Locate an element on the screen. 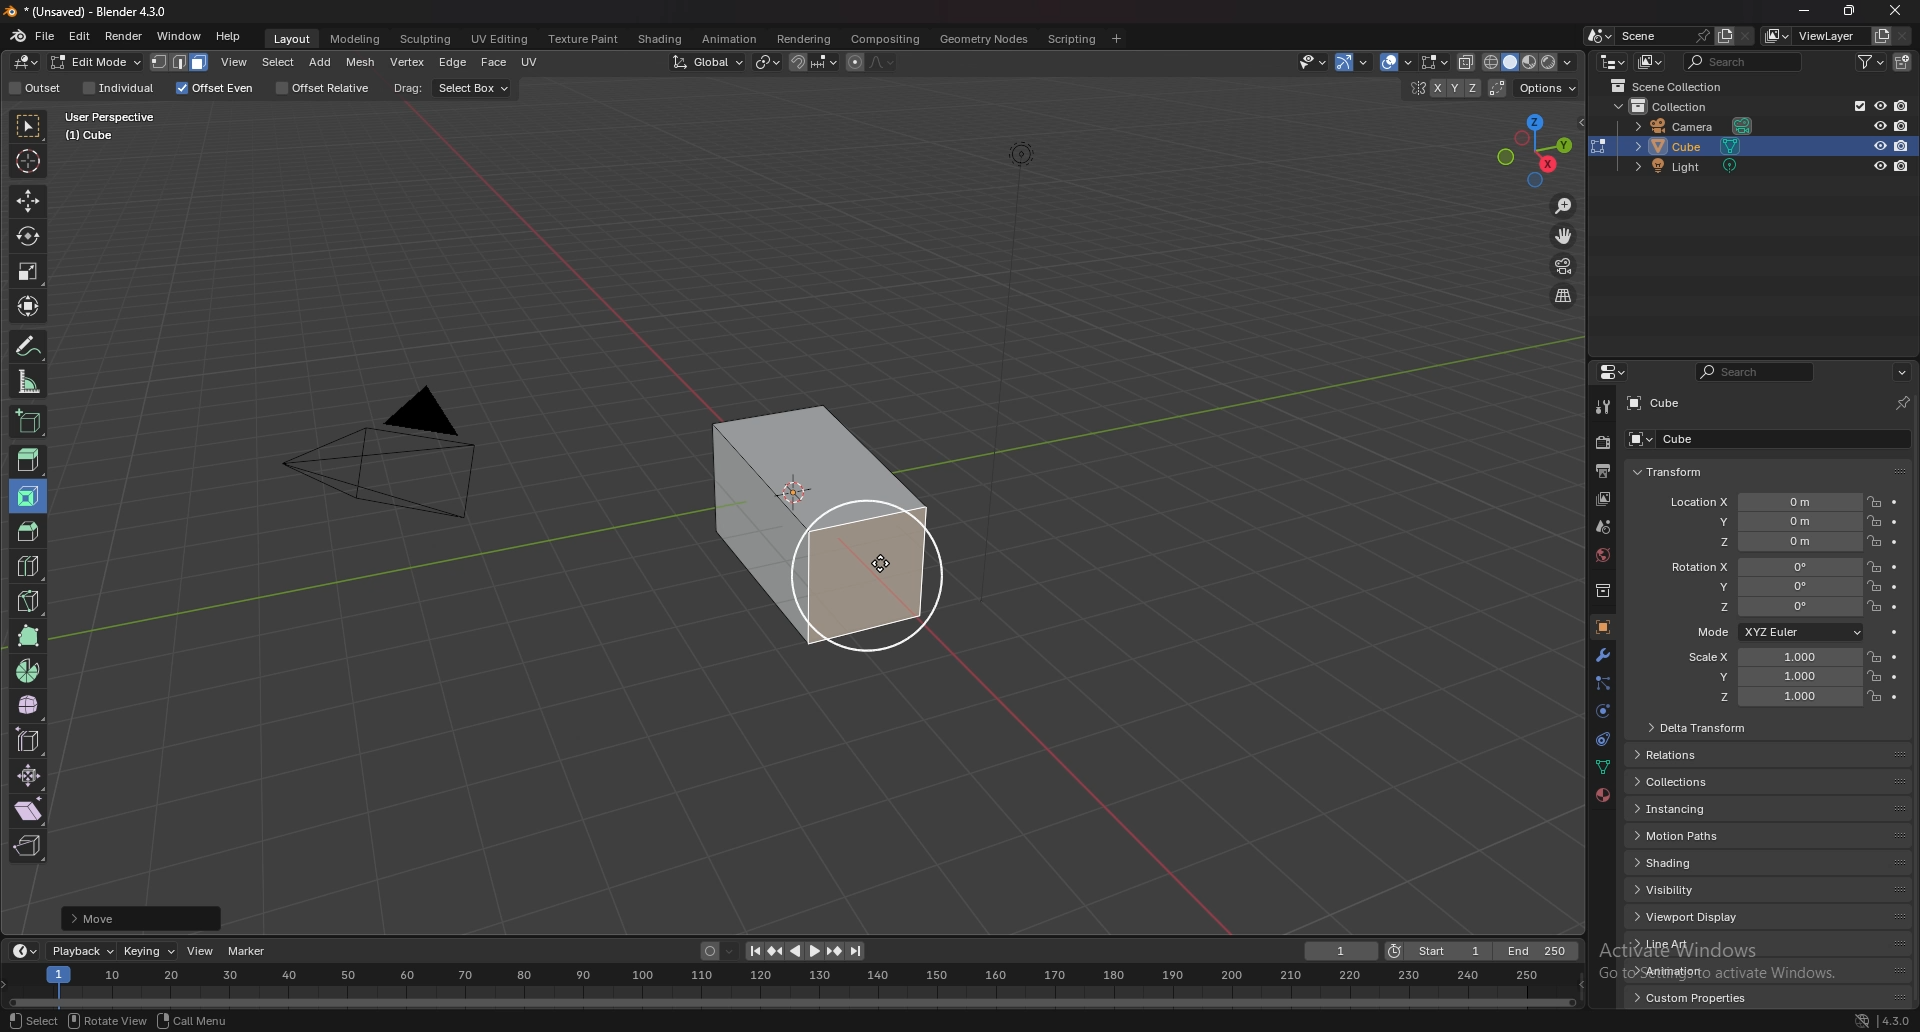 The image size is (1920, 1032). loop cut is located at coordinates (30, 566).